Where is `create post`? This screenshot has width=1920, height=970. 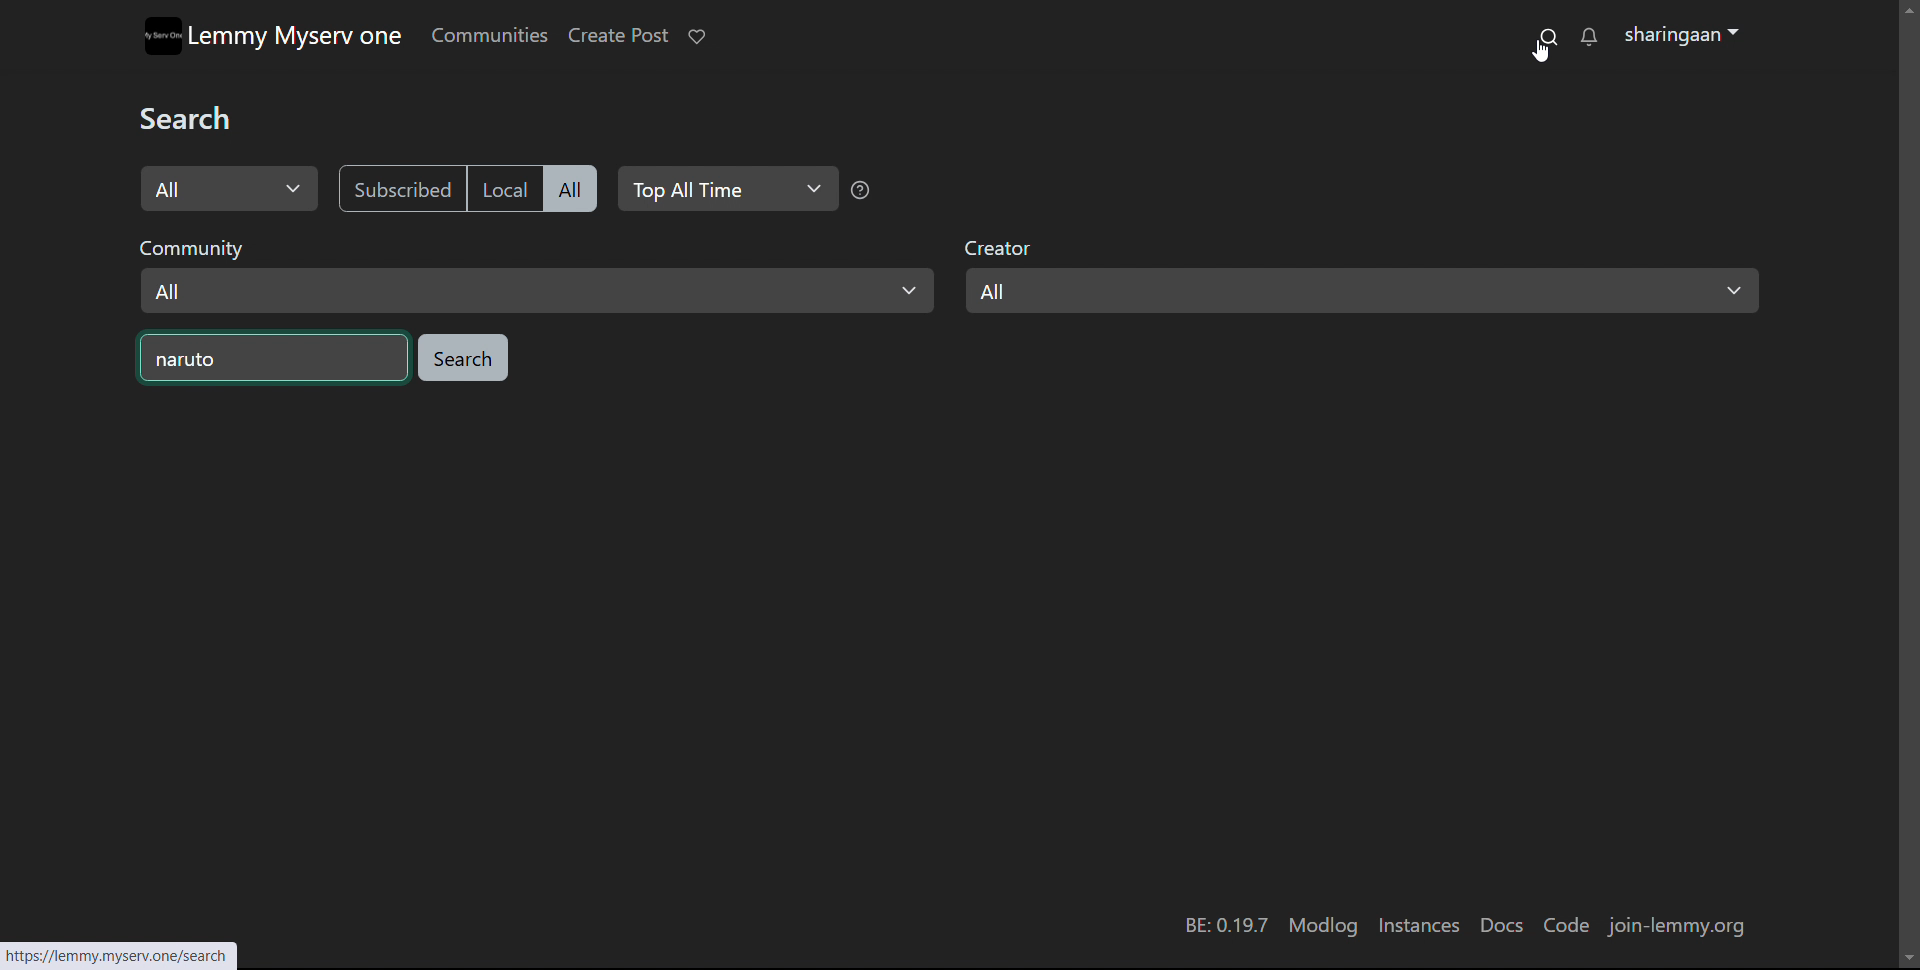
create post is located at coordinates (617, 36).